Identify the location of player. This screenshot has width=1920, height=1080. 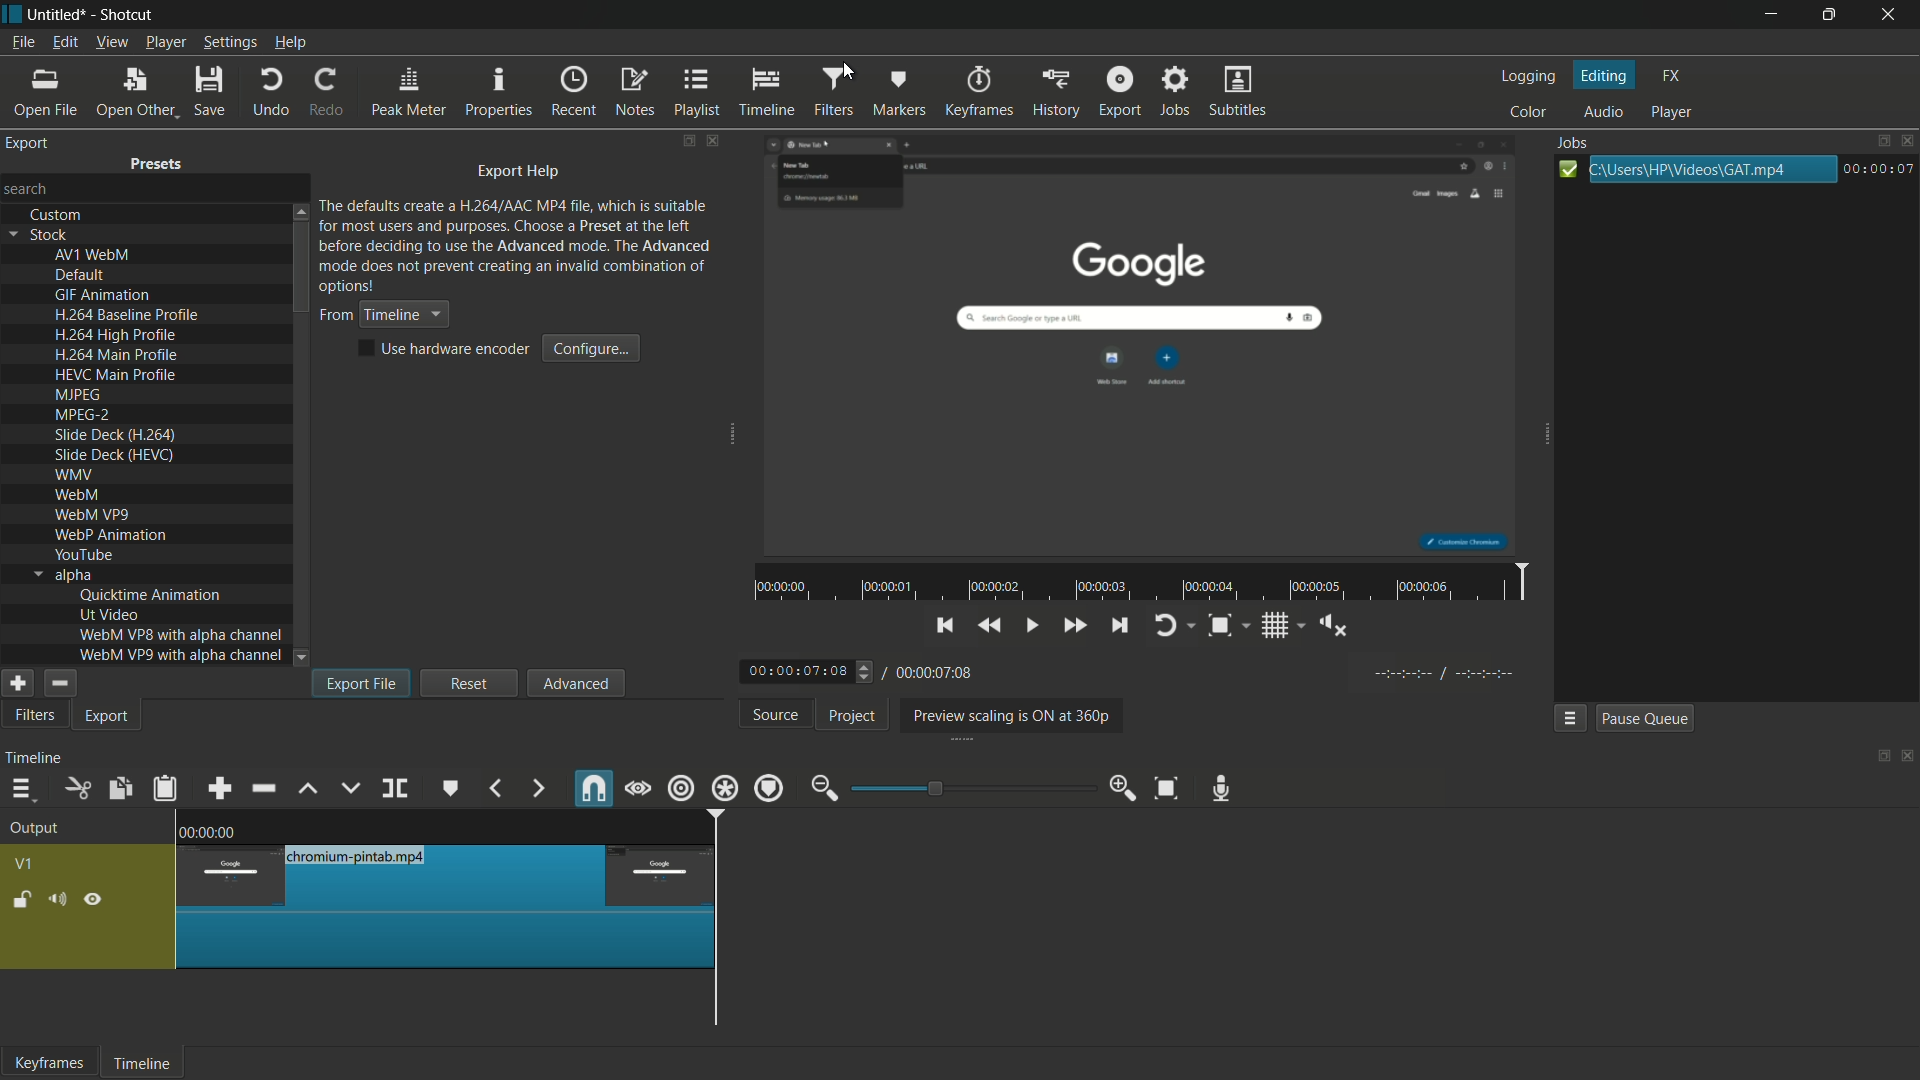
(1672, 110).